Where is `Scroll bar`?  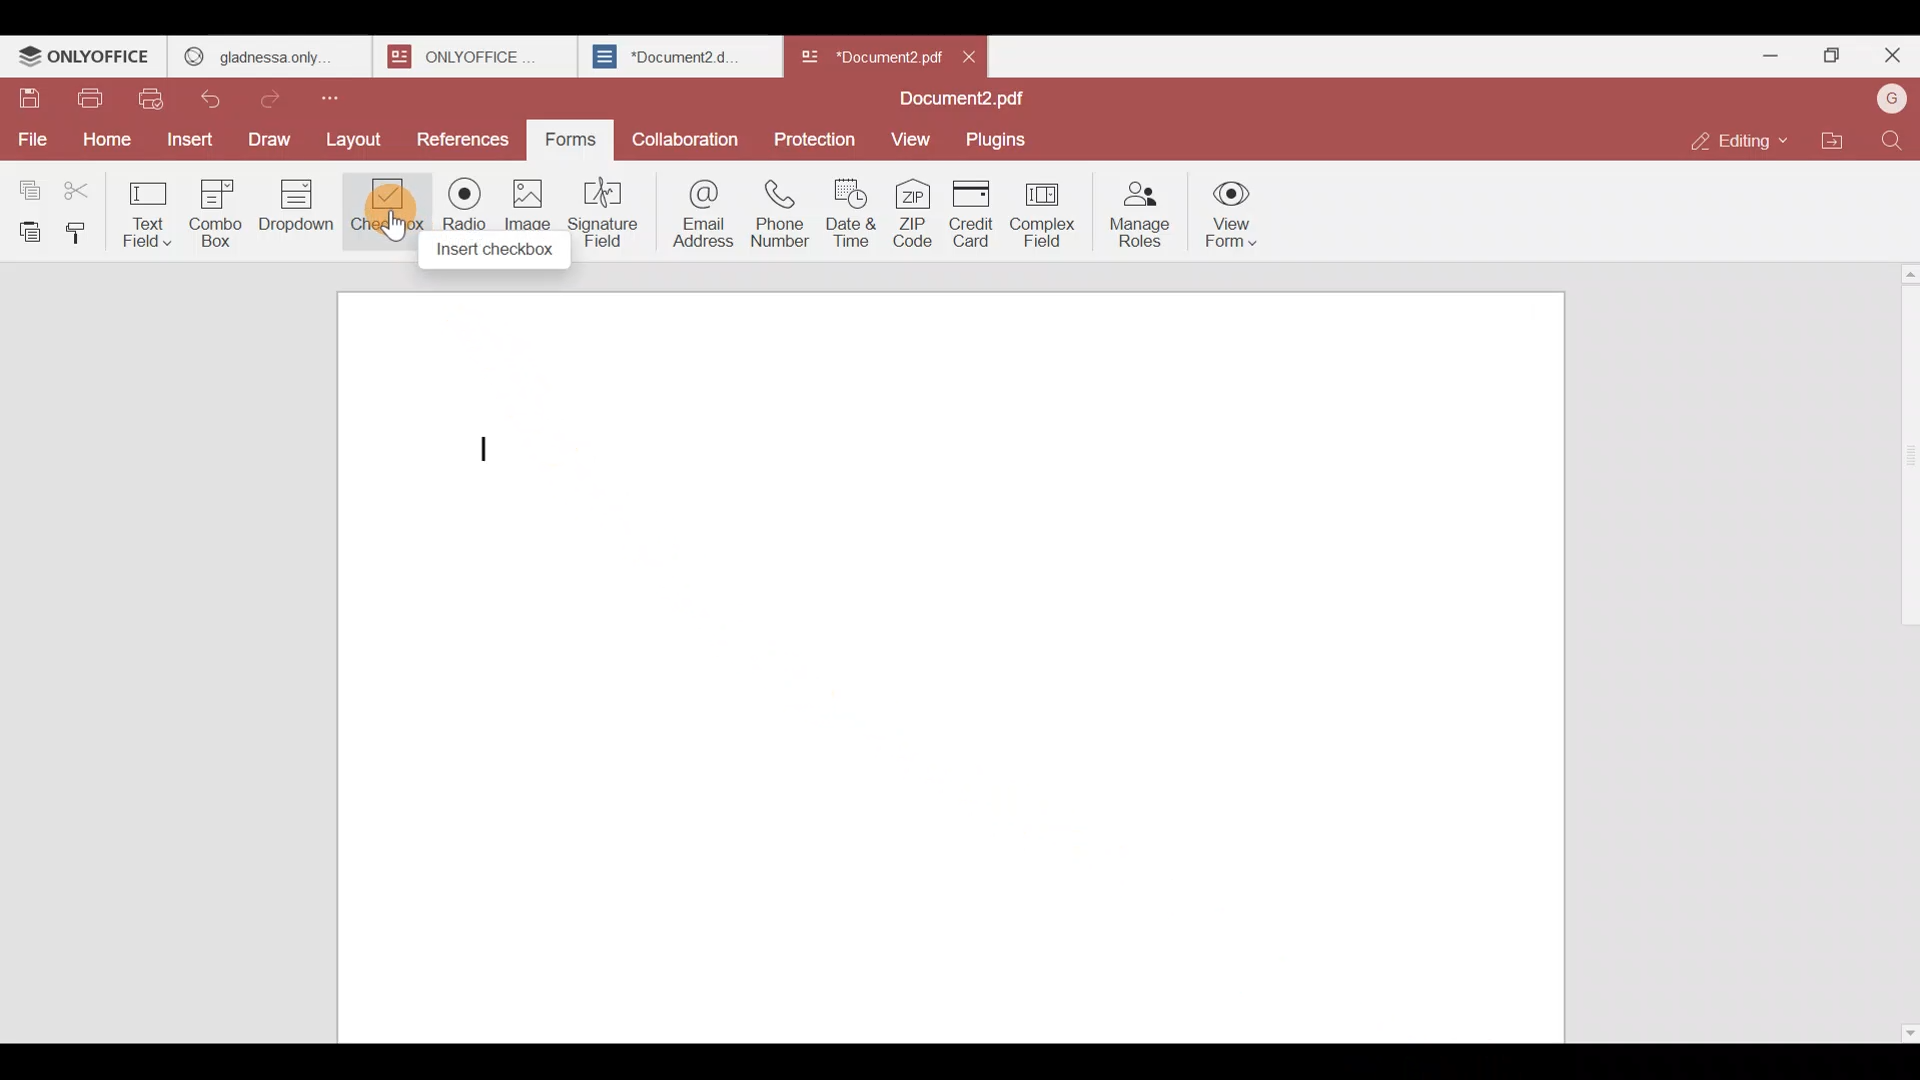 Scroll bar is located at coordinates (1903, 648).